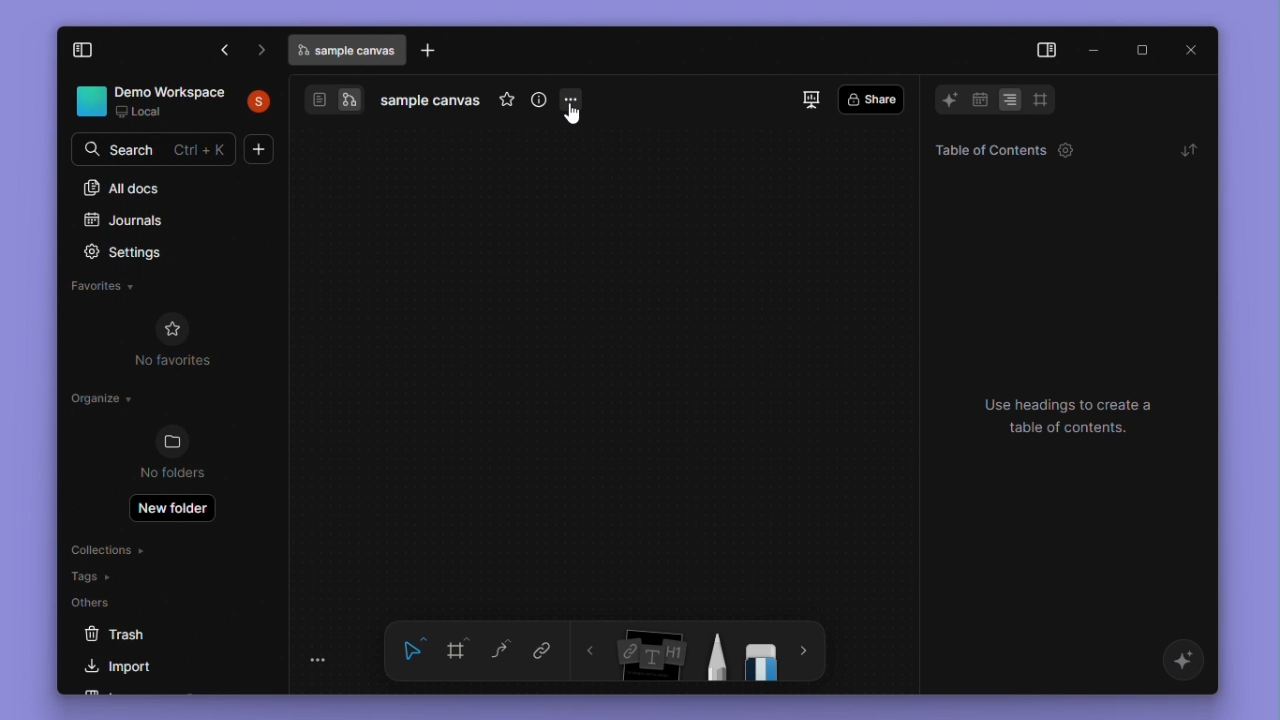 Image resolution: width=1280 pixels, height=720 pixels. Describe the element at coordinates (226, 52) in the screenshot. I see `previous tab` at that location.